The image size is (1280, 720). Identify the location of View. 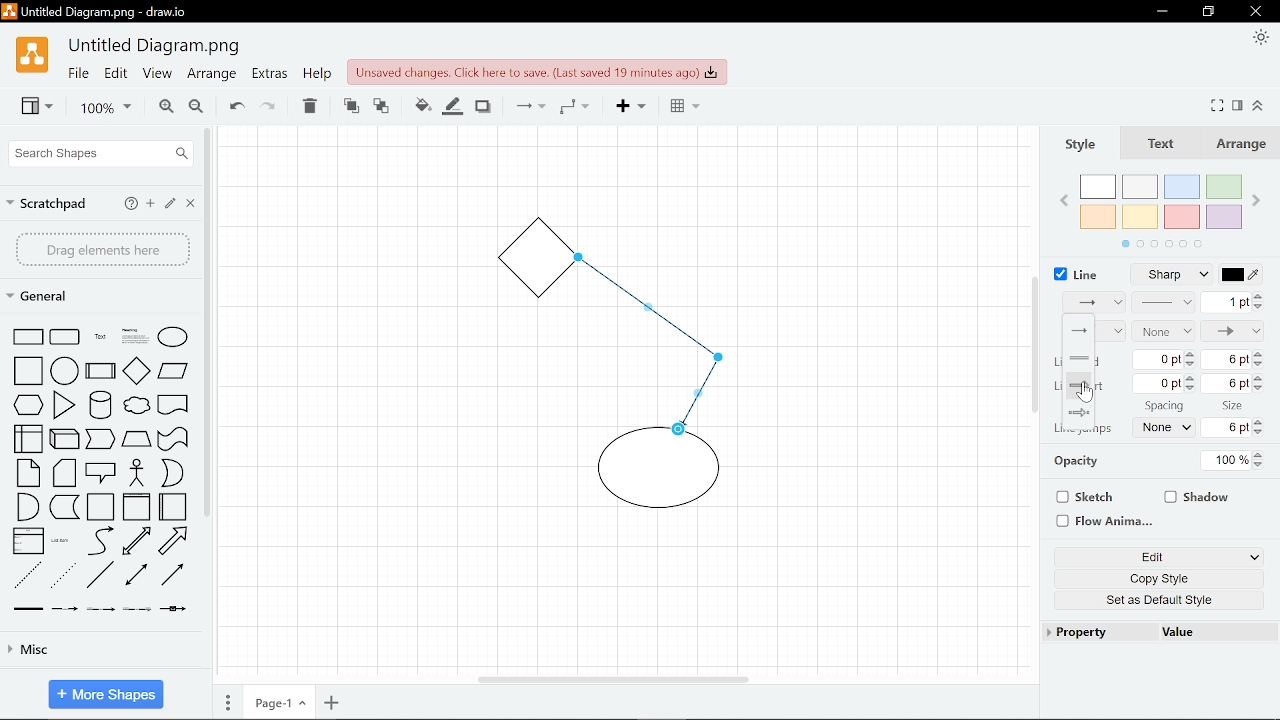
(30, 108).